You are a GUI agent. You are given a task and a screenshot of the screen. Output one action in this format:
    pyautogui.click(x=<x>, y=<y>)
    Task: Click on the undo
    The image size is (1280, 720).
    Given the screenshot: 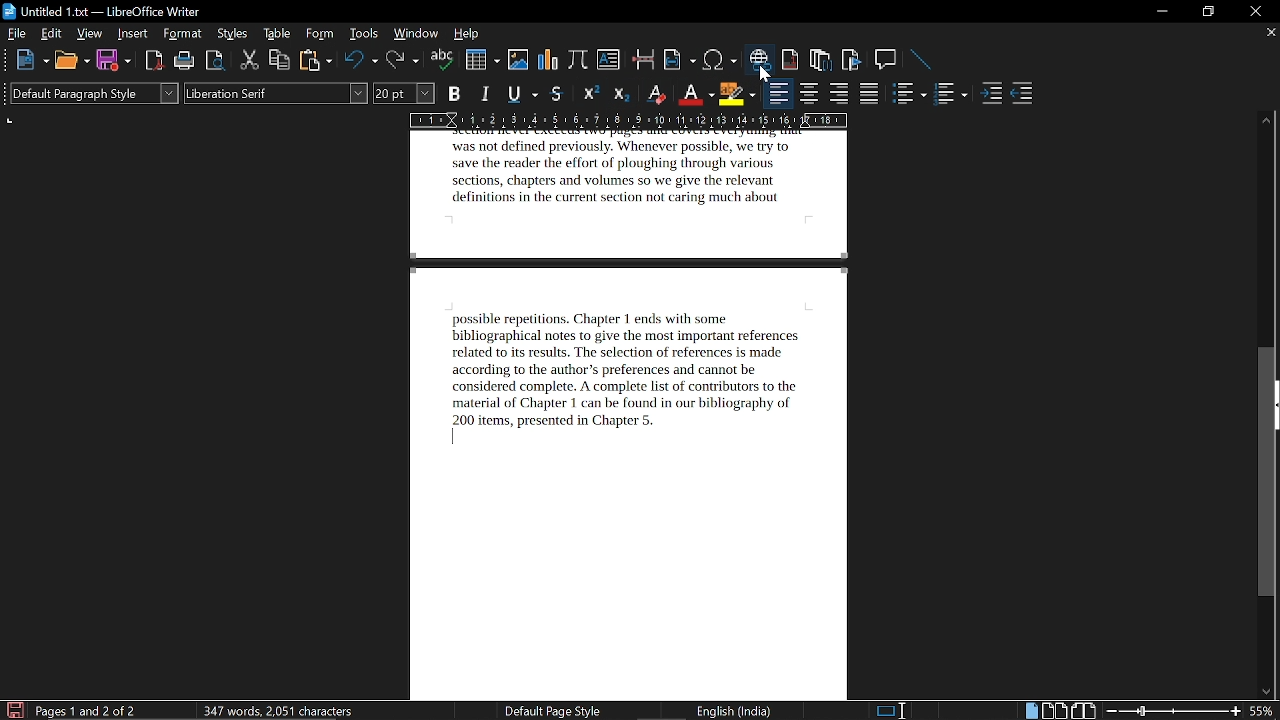 What is the action you would take?
    pyautogui.click(x=361, y=61)
    